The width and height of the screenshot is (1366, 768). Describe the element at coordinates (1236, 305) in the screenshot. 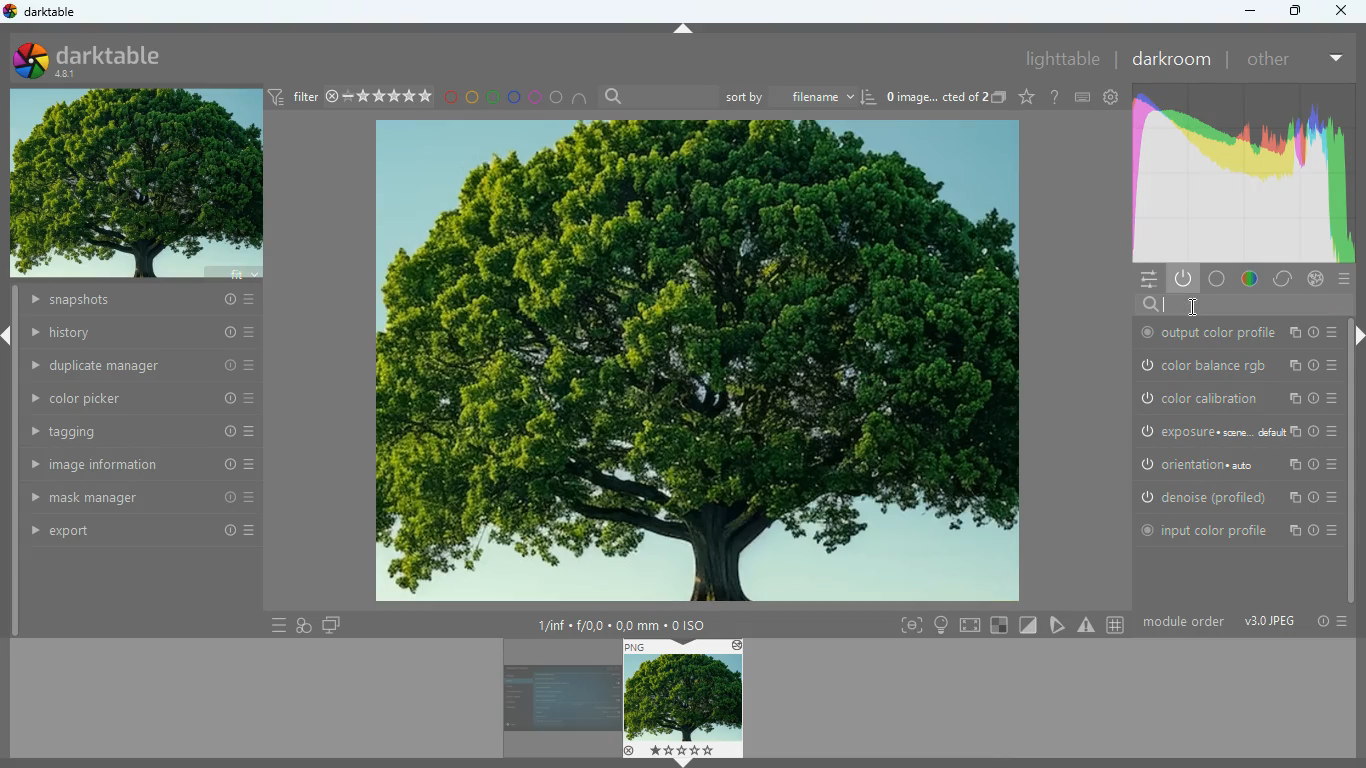

I see `search` at that location.